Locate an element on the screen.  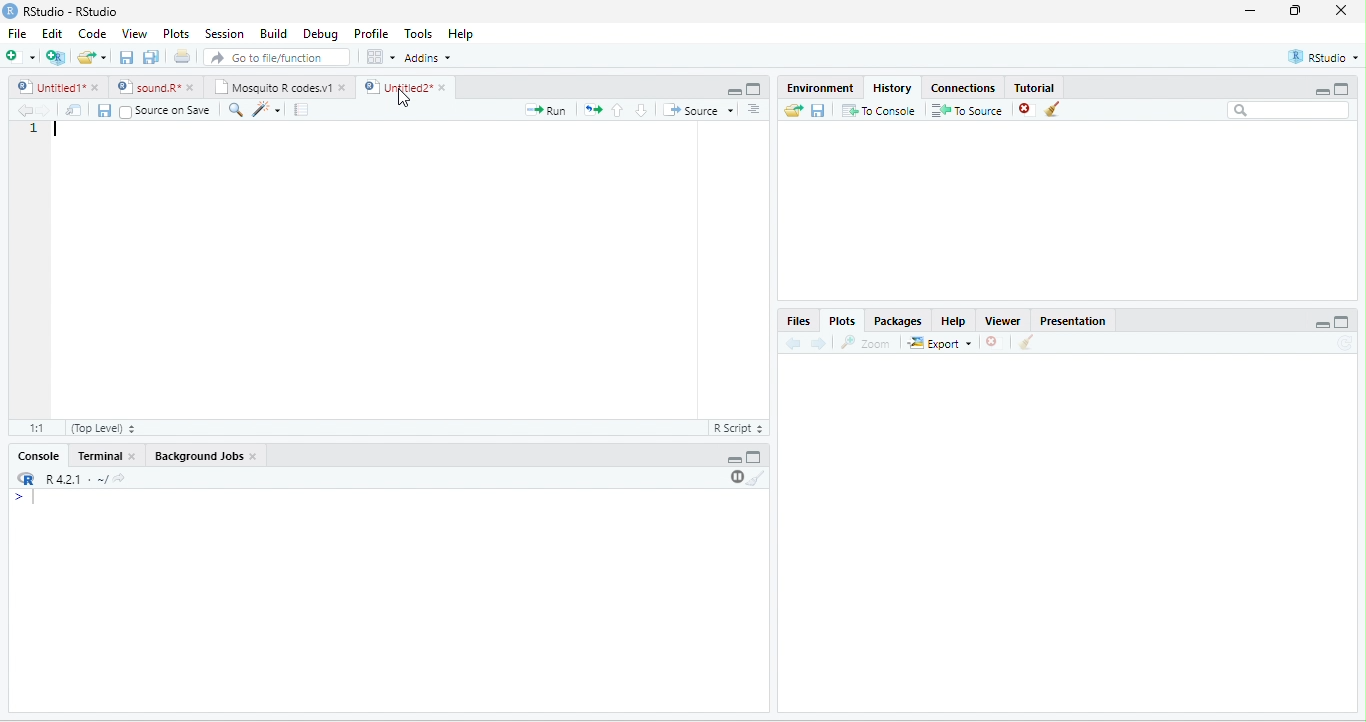
clear is located at coordinates (1027, 342).